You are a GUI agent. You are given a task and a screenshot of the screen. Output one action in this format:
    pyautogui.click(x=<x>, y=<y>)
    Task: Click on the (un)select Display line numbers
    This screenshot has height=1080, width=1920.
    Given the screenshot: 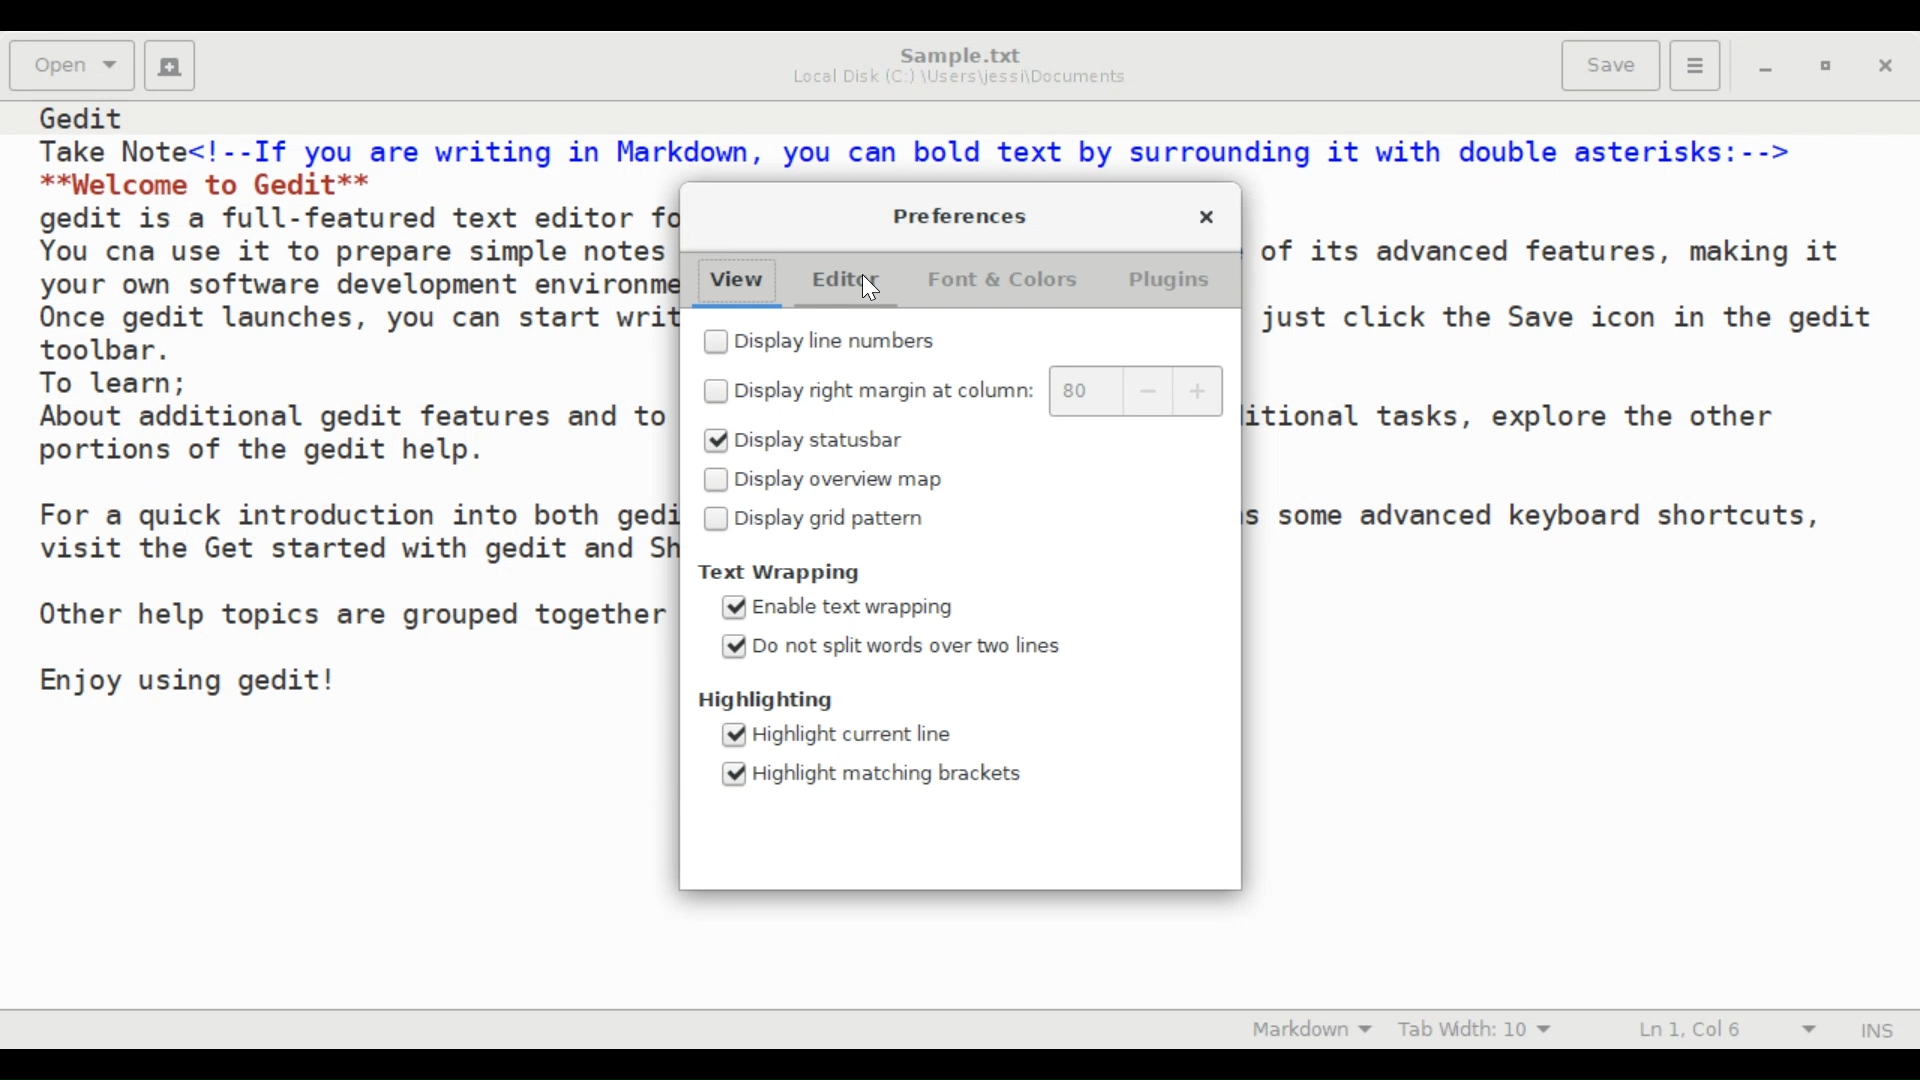 What is the action you would take?
    pyautogui.click(x=831, y=343)
    